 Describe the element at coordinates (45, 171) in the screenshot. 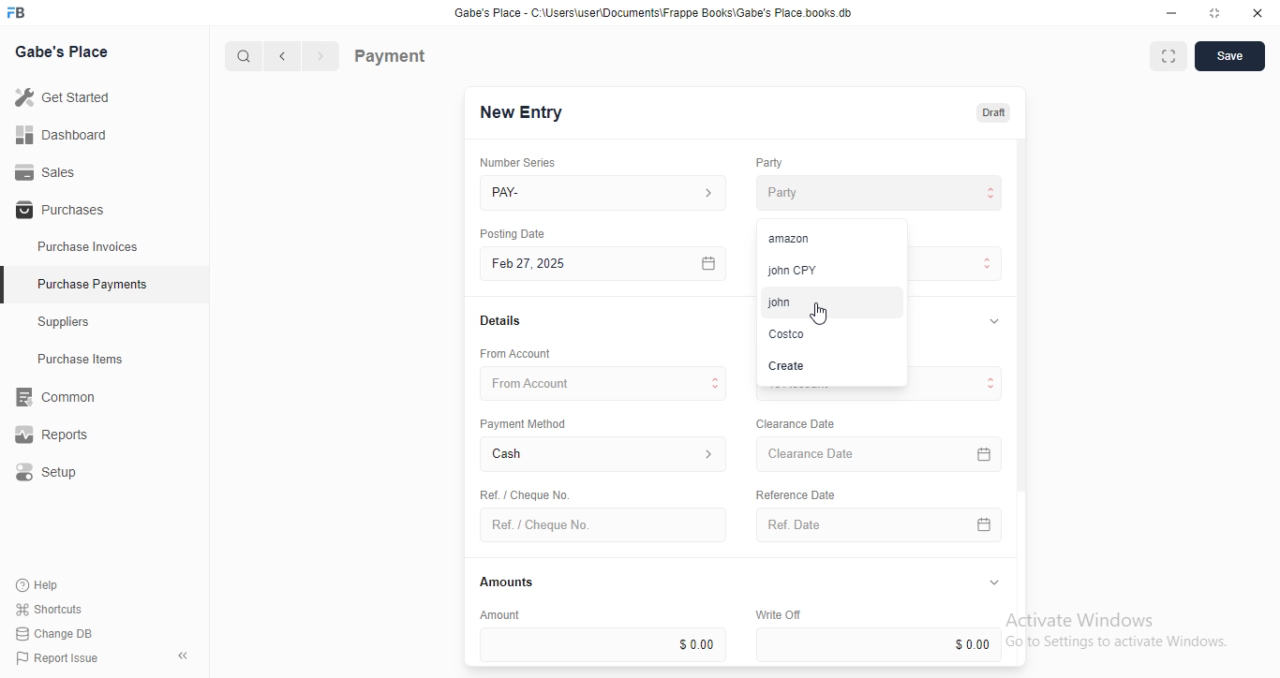

I see `Sales` at that location.